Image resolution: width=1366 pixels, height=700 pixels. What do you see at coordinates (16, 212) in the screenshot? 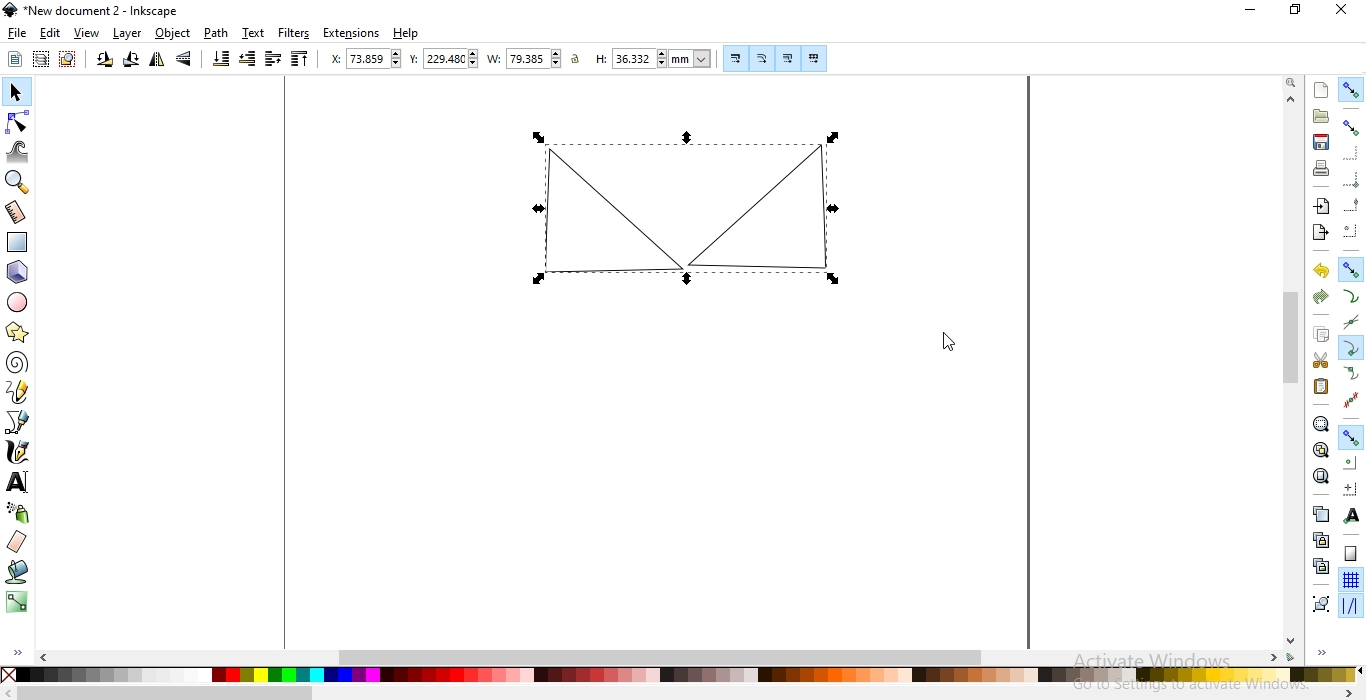
I see `measurement tool ` at bounding box center [16, 212].